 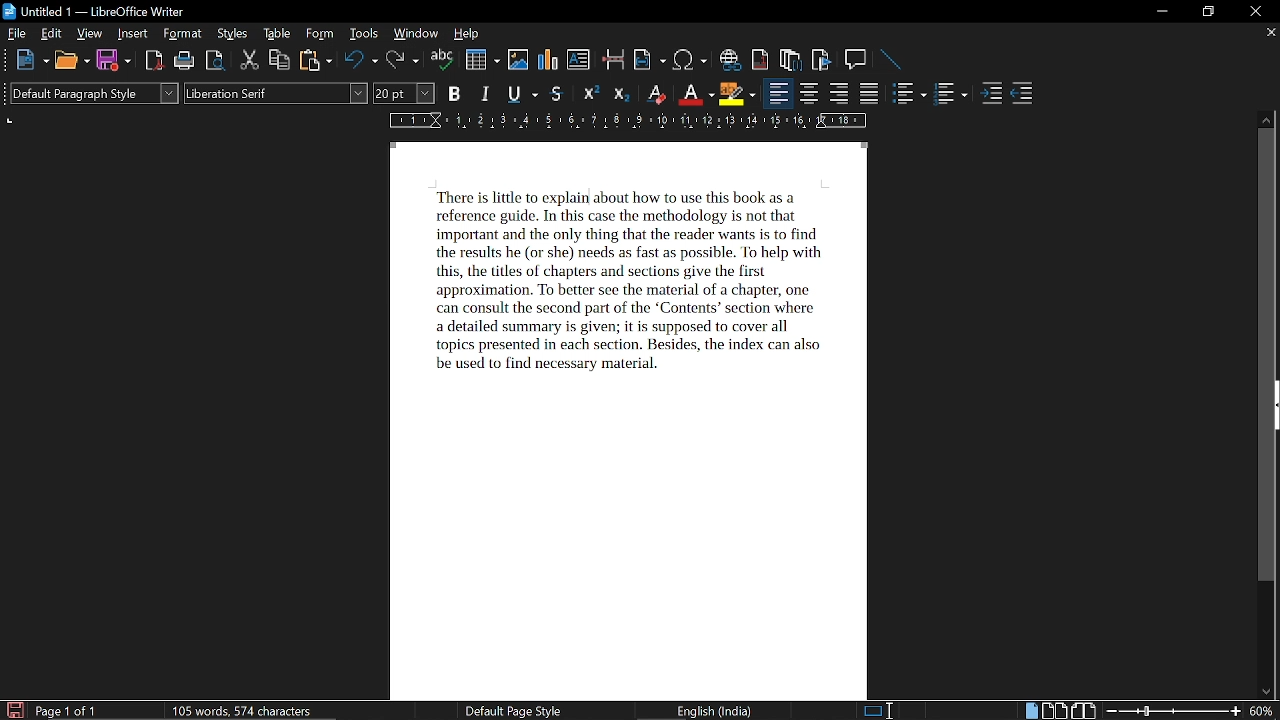 I want to click on spell check, so click(x=442, y=61).